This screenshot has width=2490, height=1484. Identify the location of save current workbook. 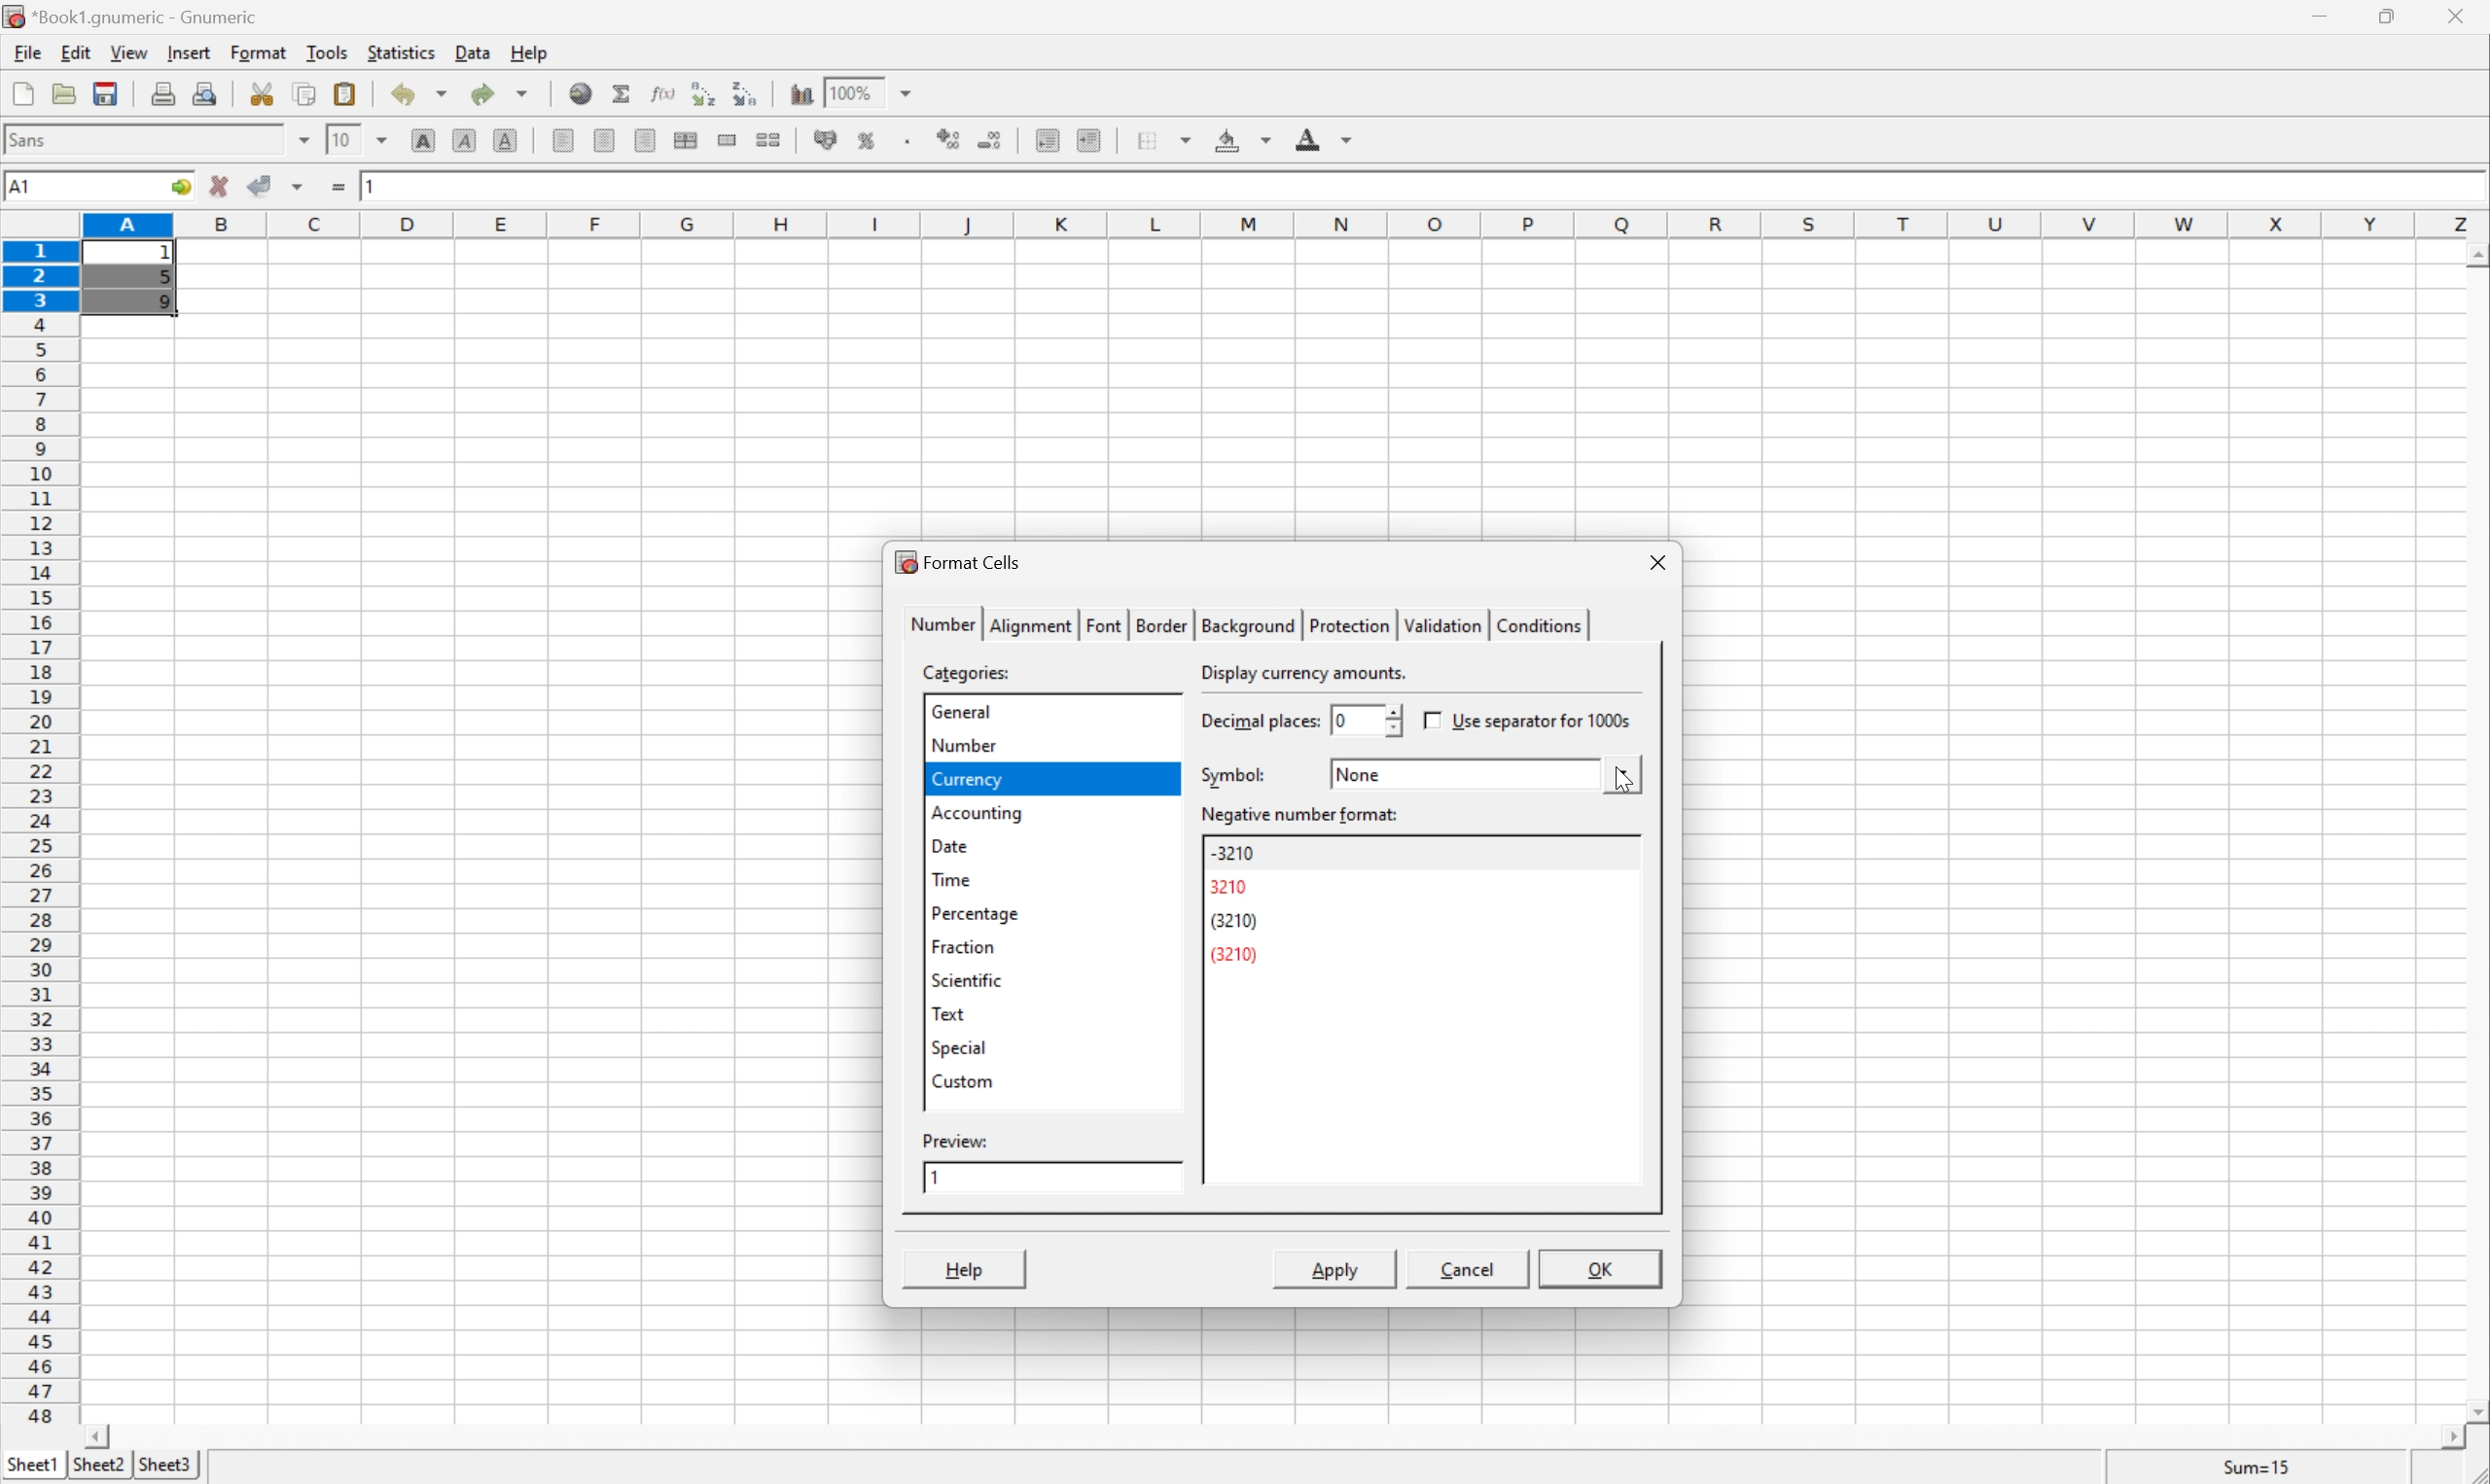
(106, 93).